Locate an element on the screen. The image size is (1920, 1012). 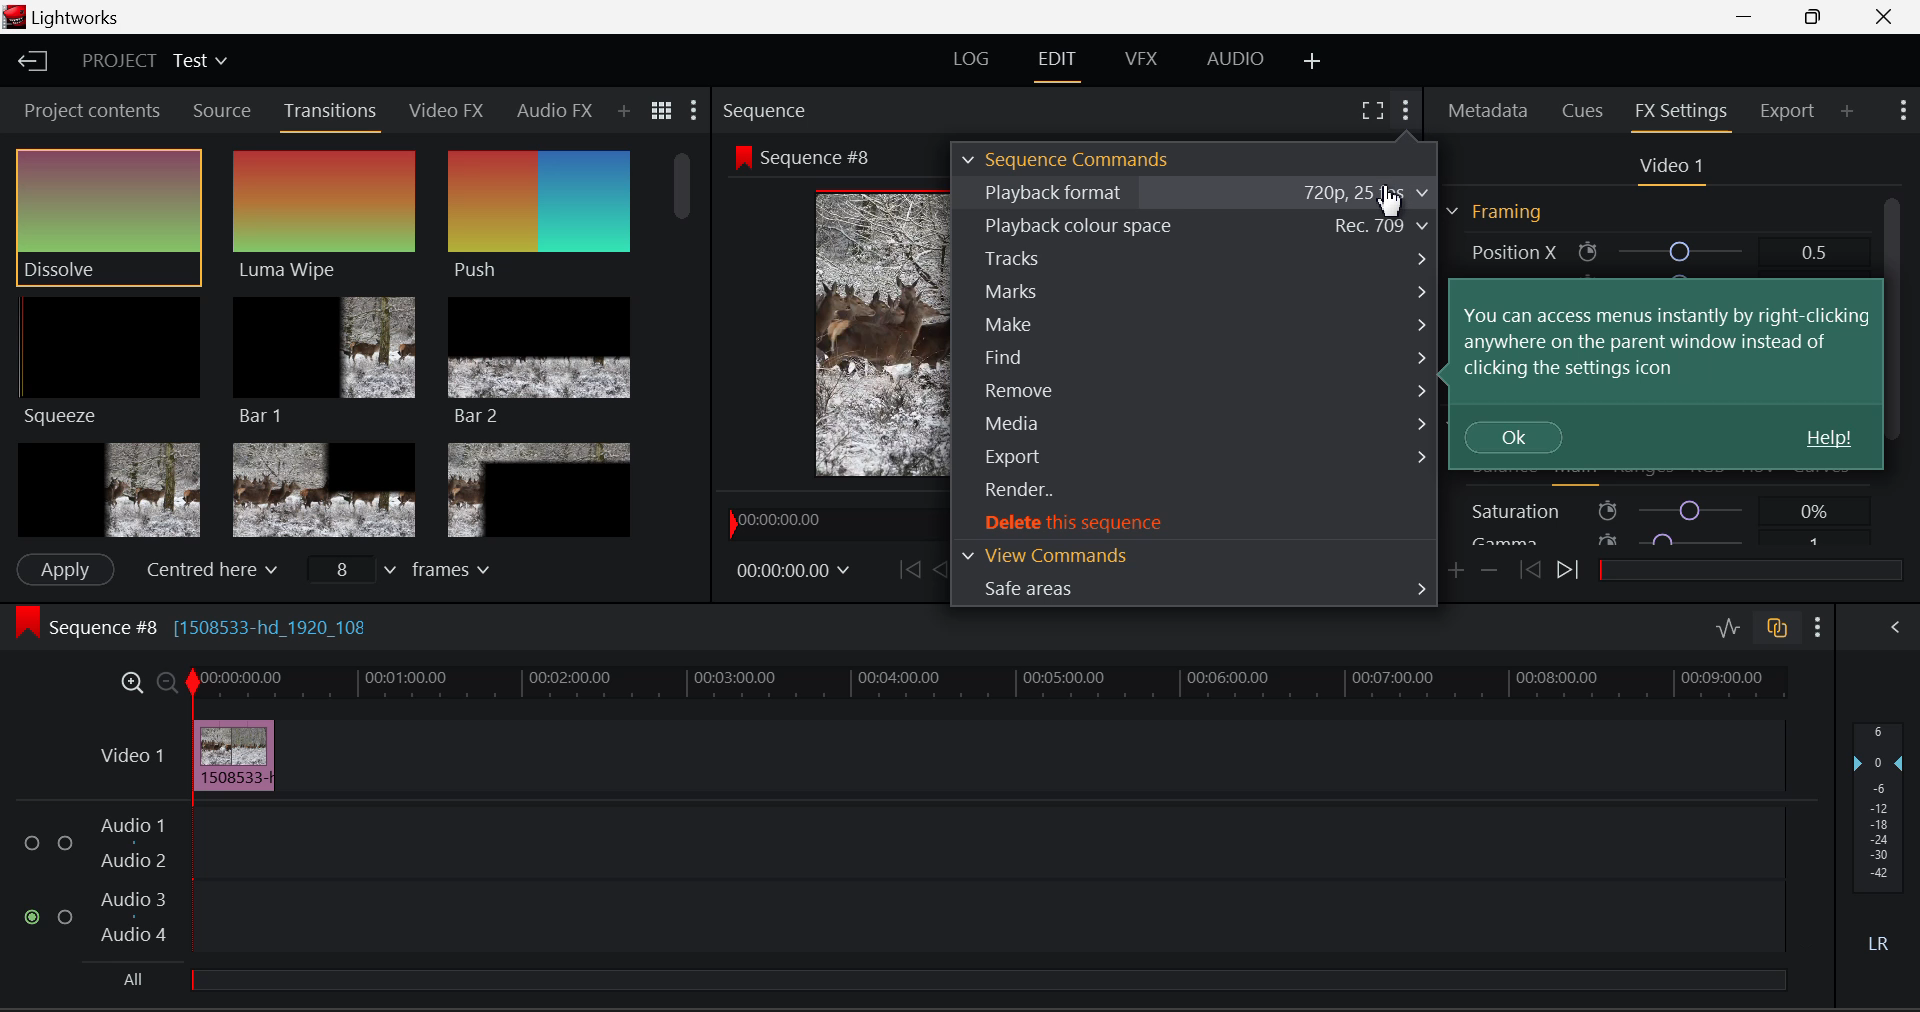
Project Timeline Navigator is located at coordinates (829, 521).